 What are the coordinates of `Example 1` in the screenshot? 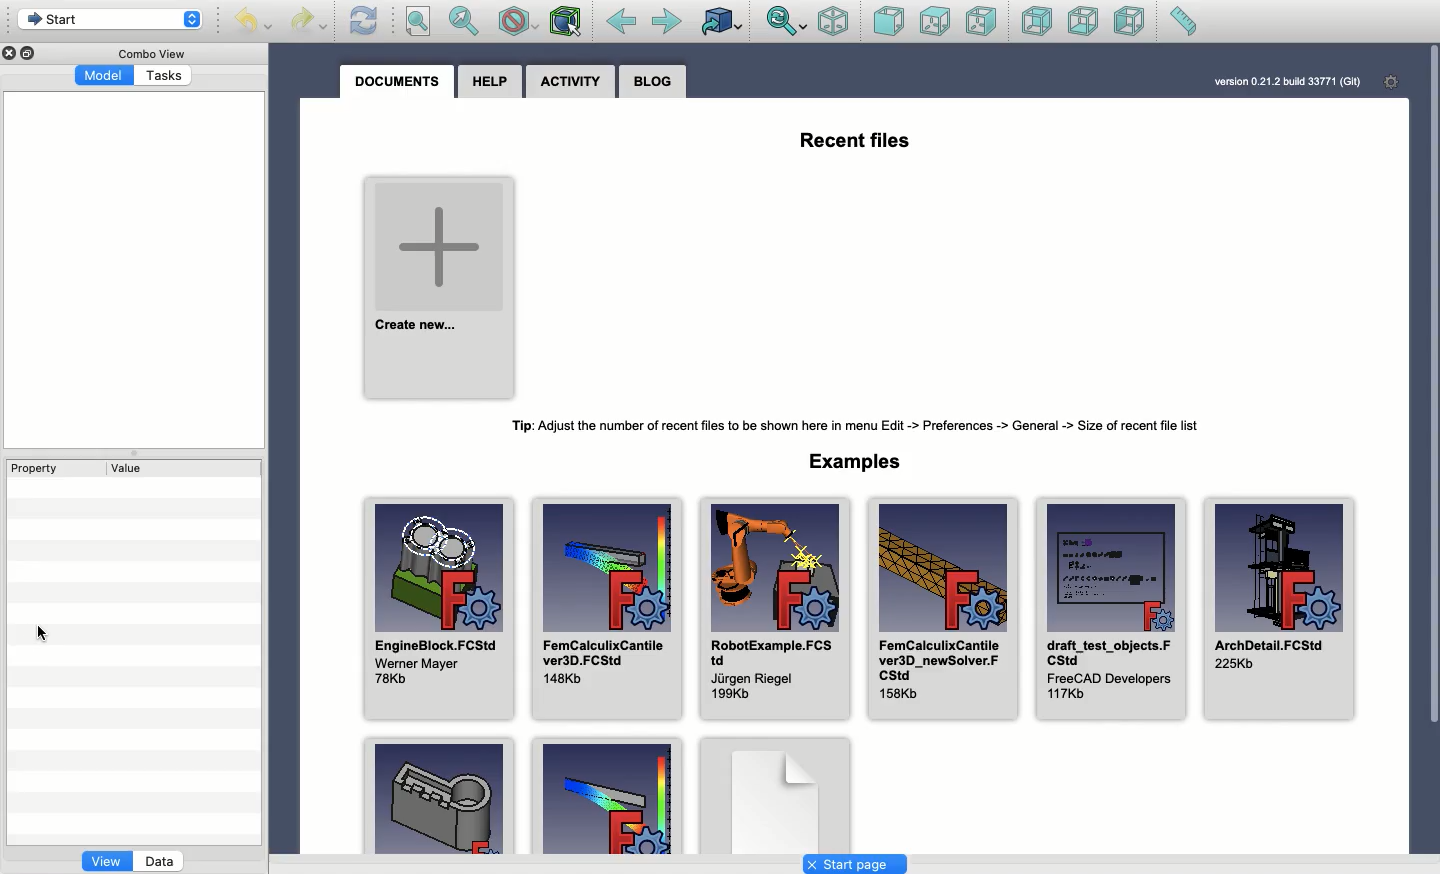 It's located at (440, 794).